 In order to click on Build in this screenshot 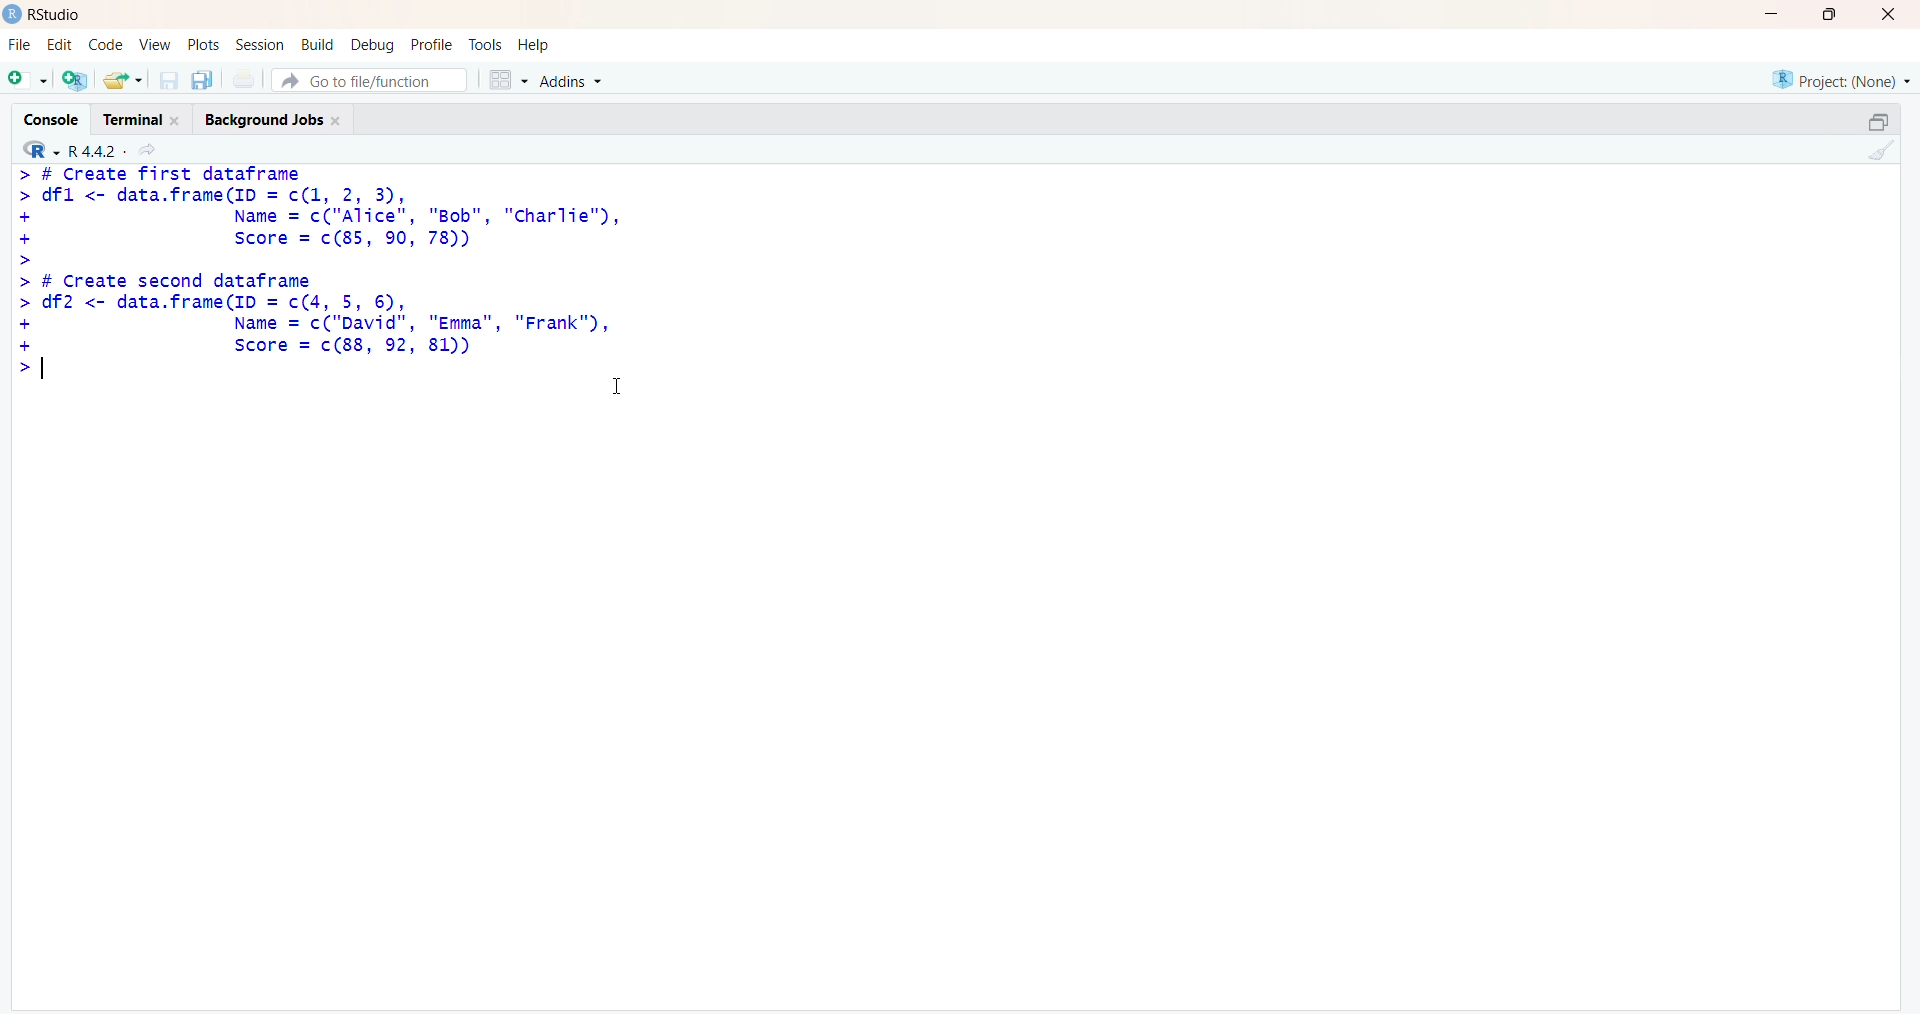, I will do `click(318, 44)`.